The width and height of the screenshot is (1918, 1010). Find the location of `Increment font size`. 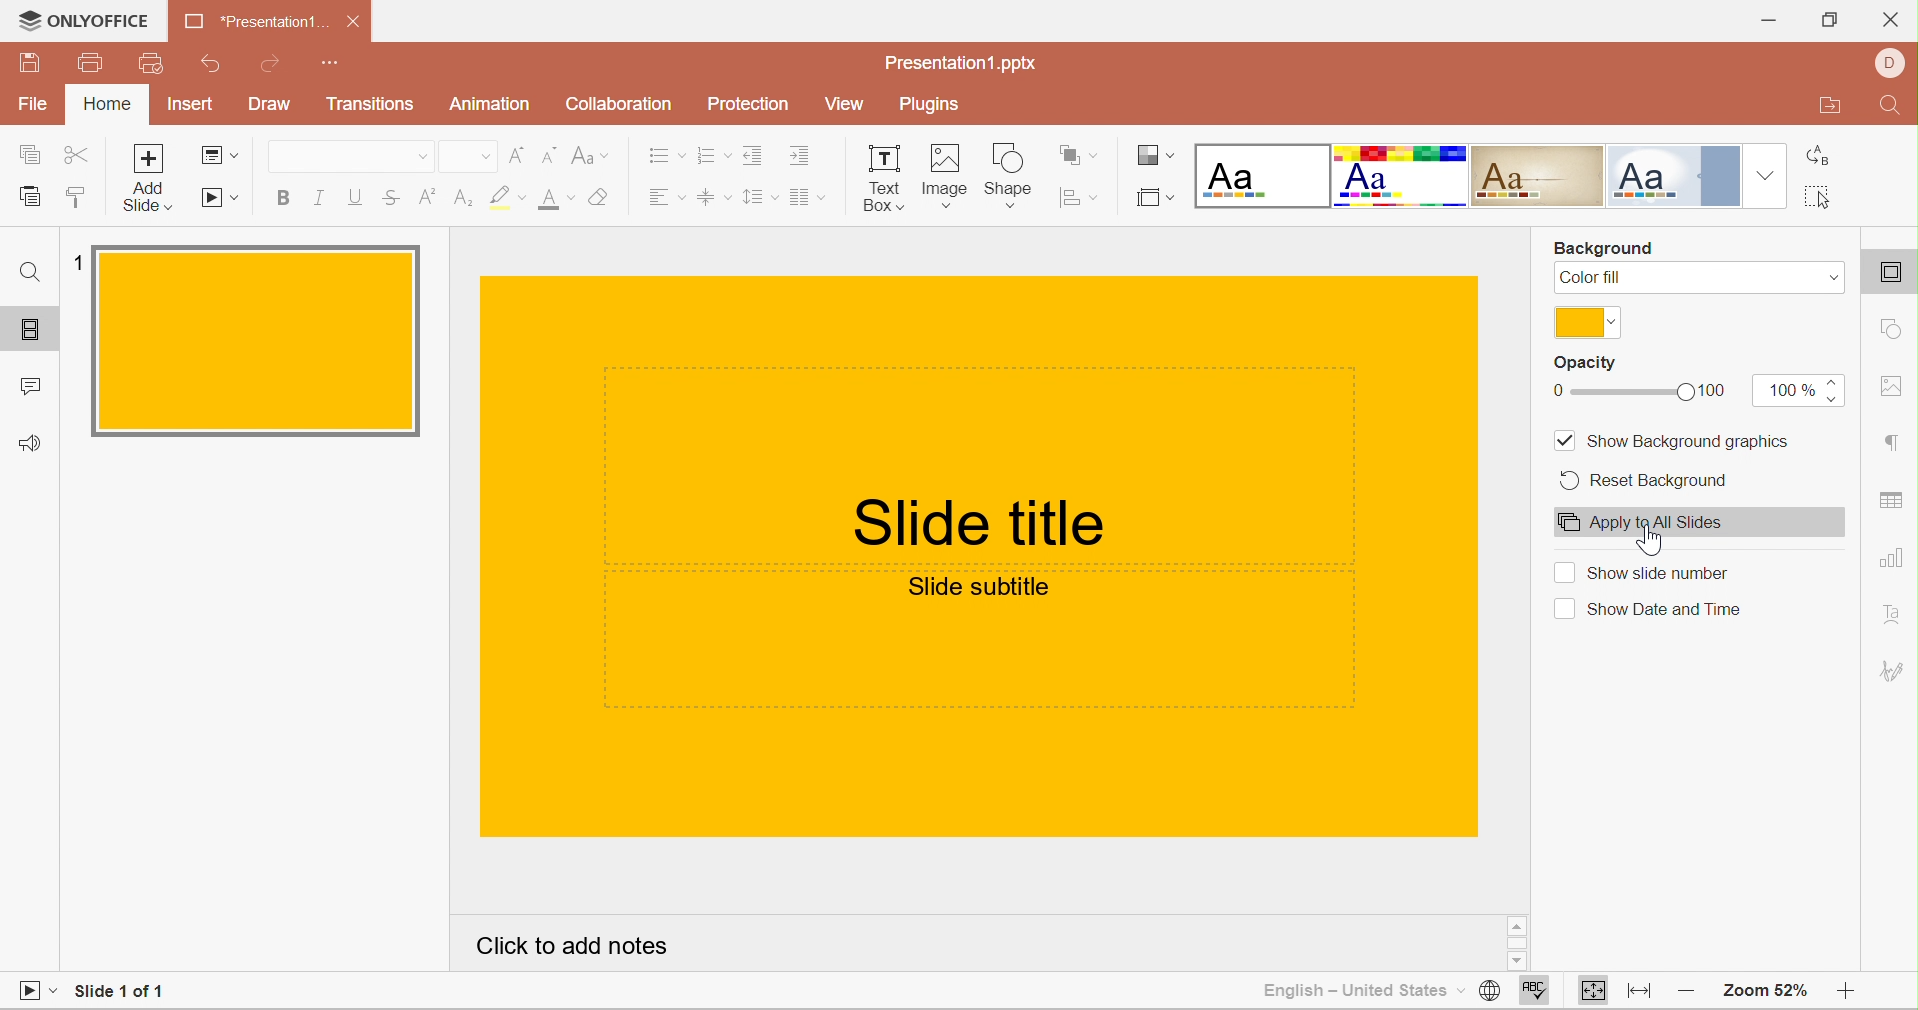

Increment font size is located at coordinates (515, 154).